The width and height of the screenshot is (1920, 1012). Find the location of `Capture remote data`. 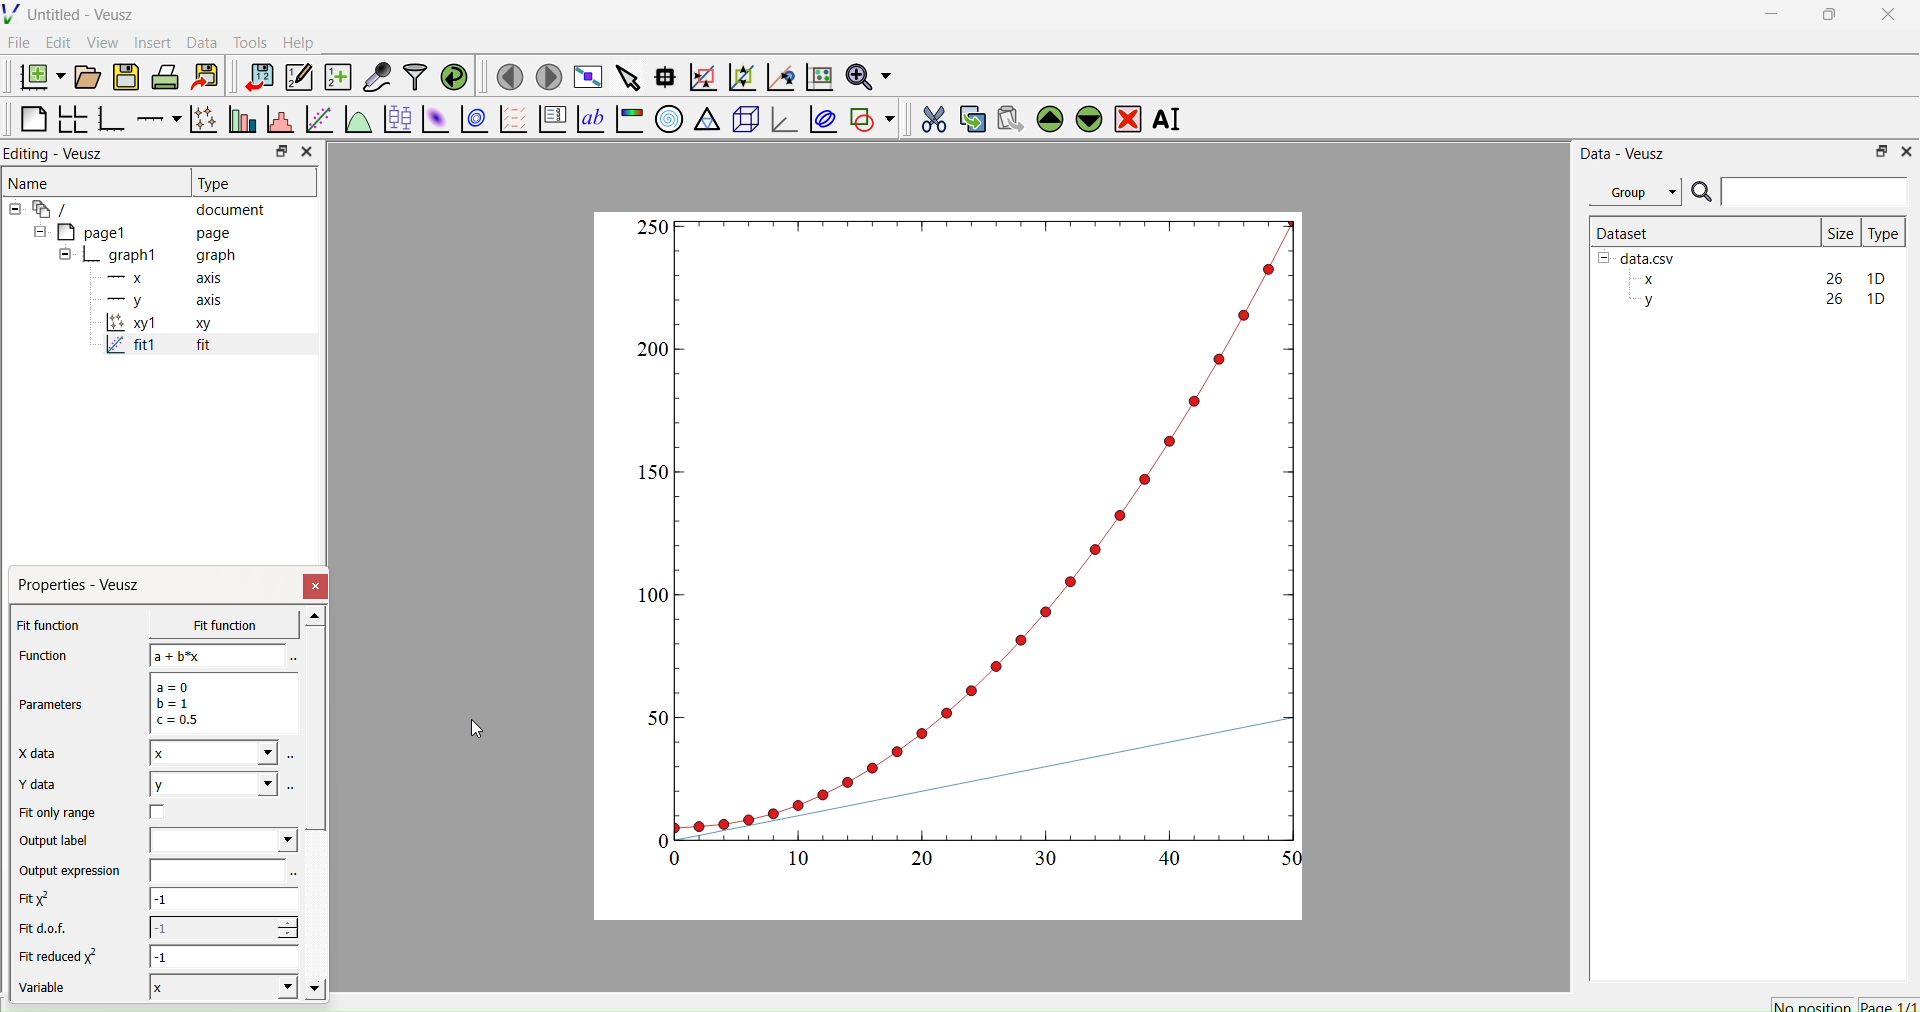

Capture remote data is located at coordinates (377, 77).